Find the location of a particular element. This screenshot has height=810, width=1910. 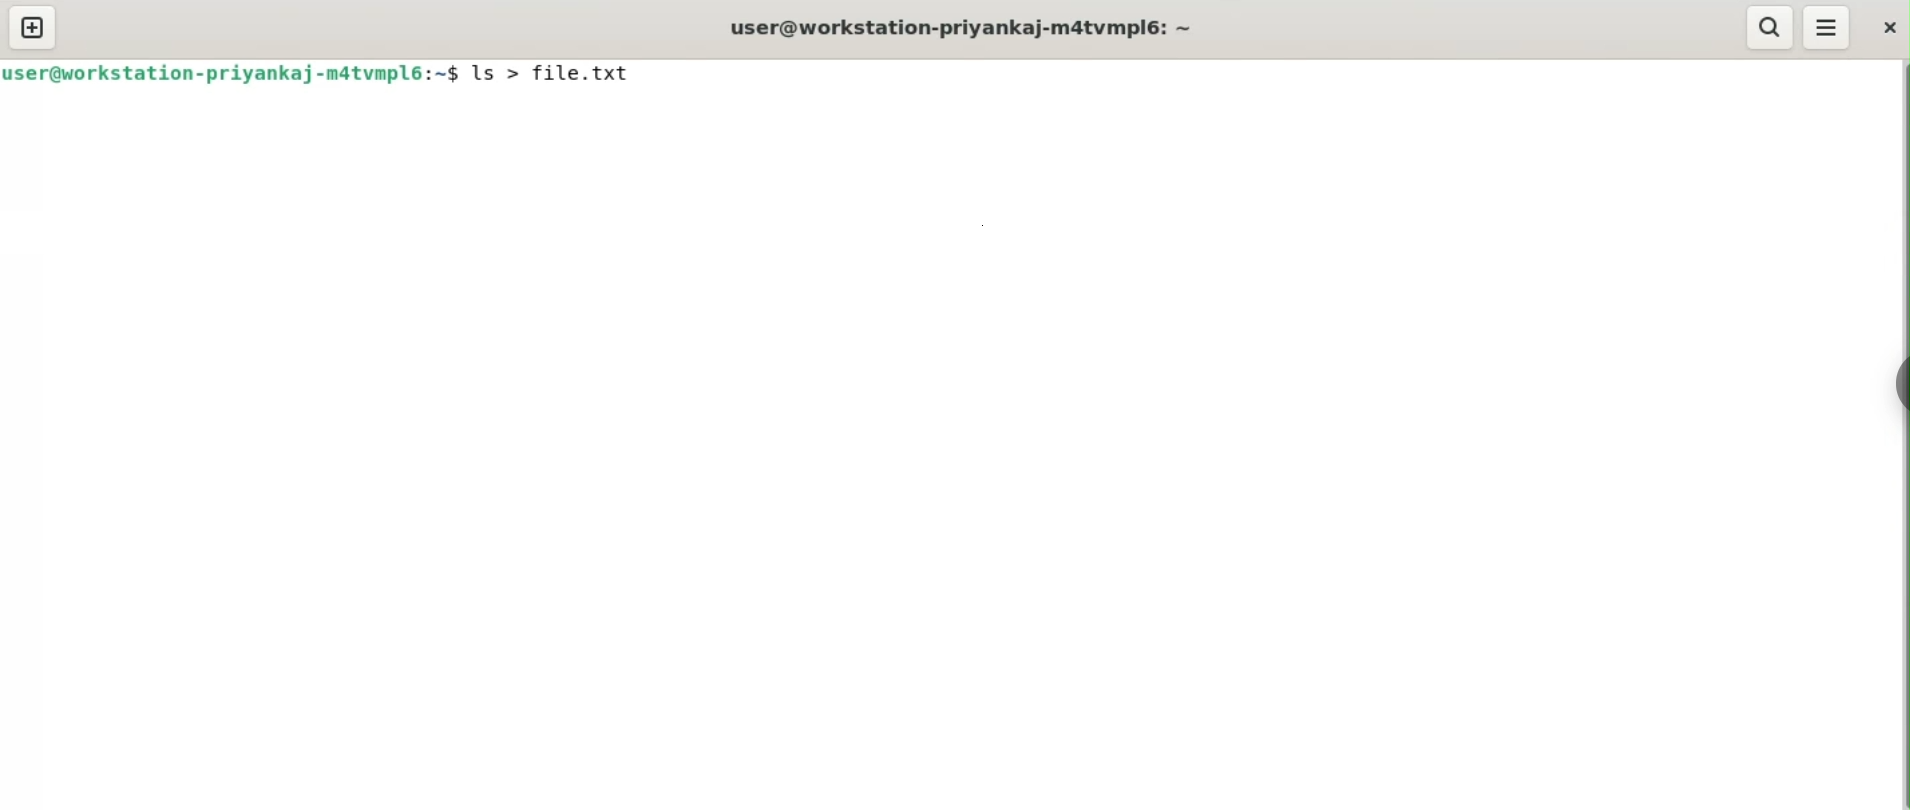

user@workstation-priyankaj-m4tvmpl6: ~ is located at coordinates (1008, 28).